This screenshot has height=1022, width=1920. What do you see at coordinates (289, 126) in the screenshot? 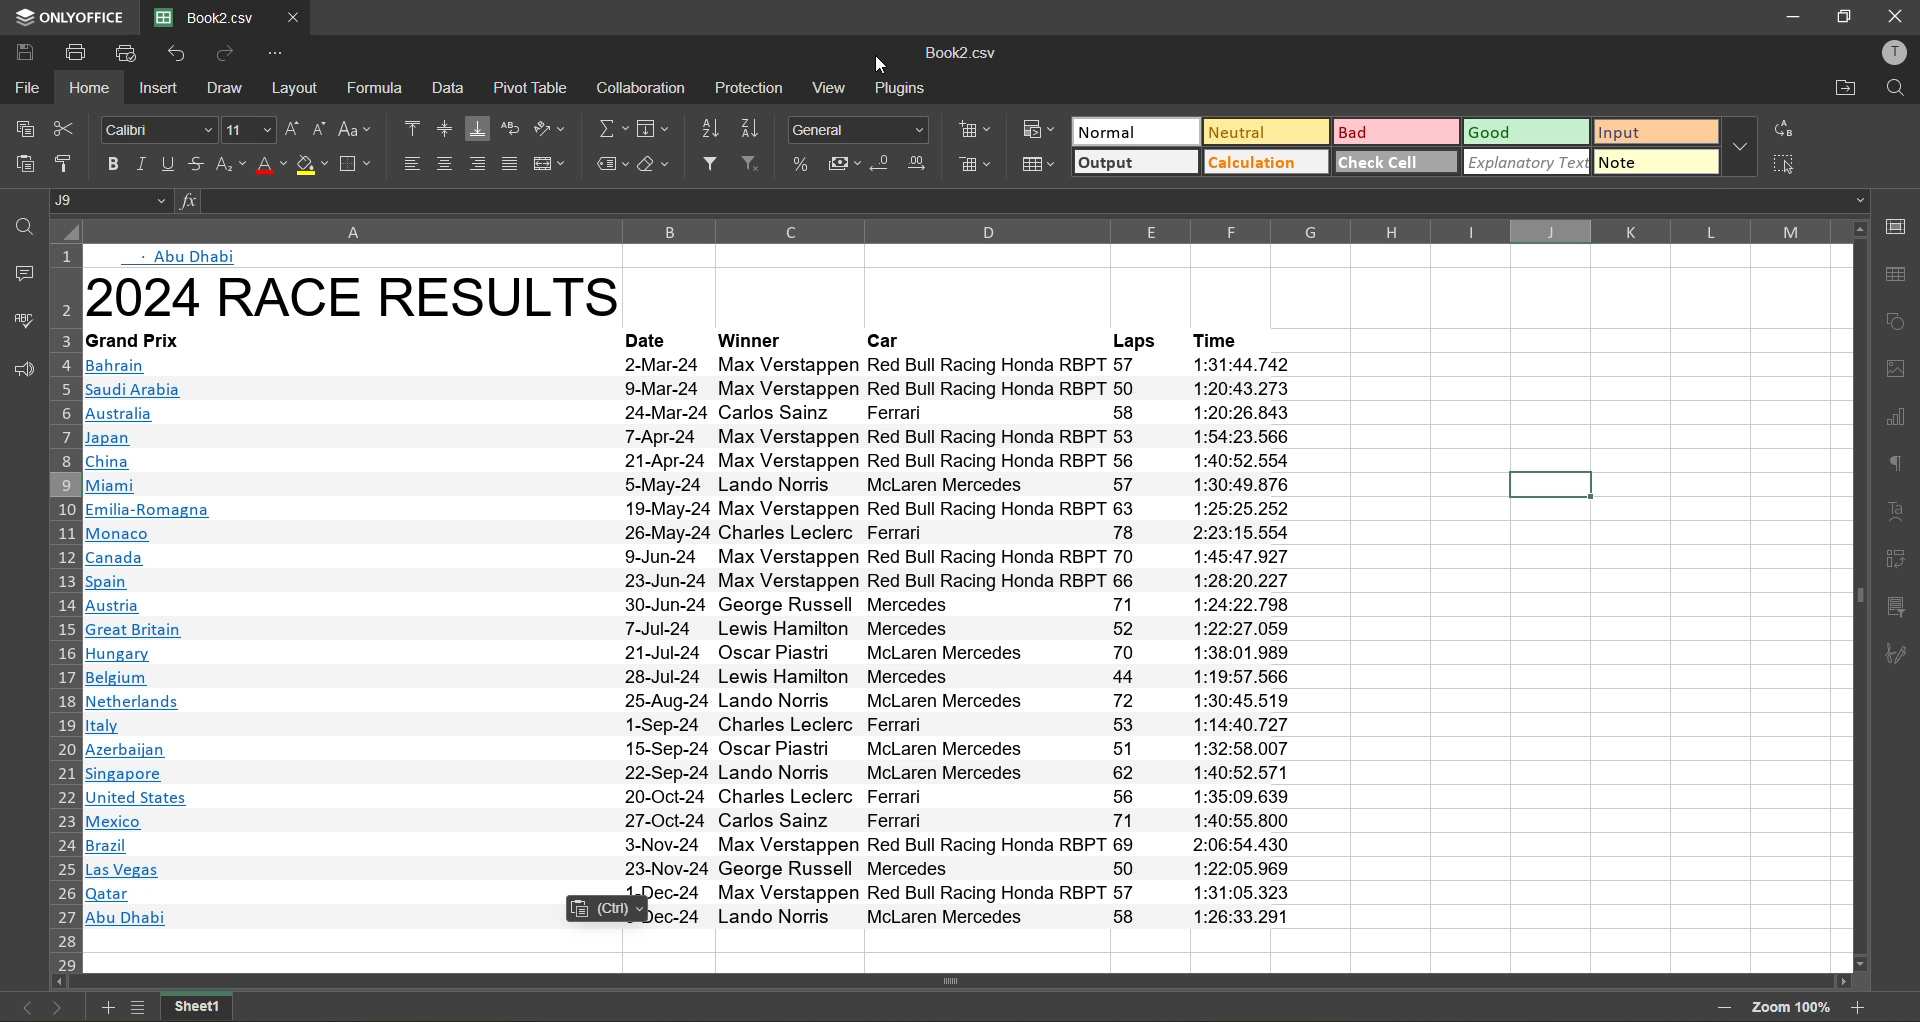
I see `increment size` at bounding box center [289, 126].